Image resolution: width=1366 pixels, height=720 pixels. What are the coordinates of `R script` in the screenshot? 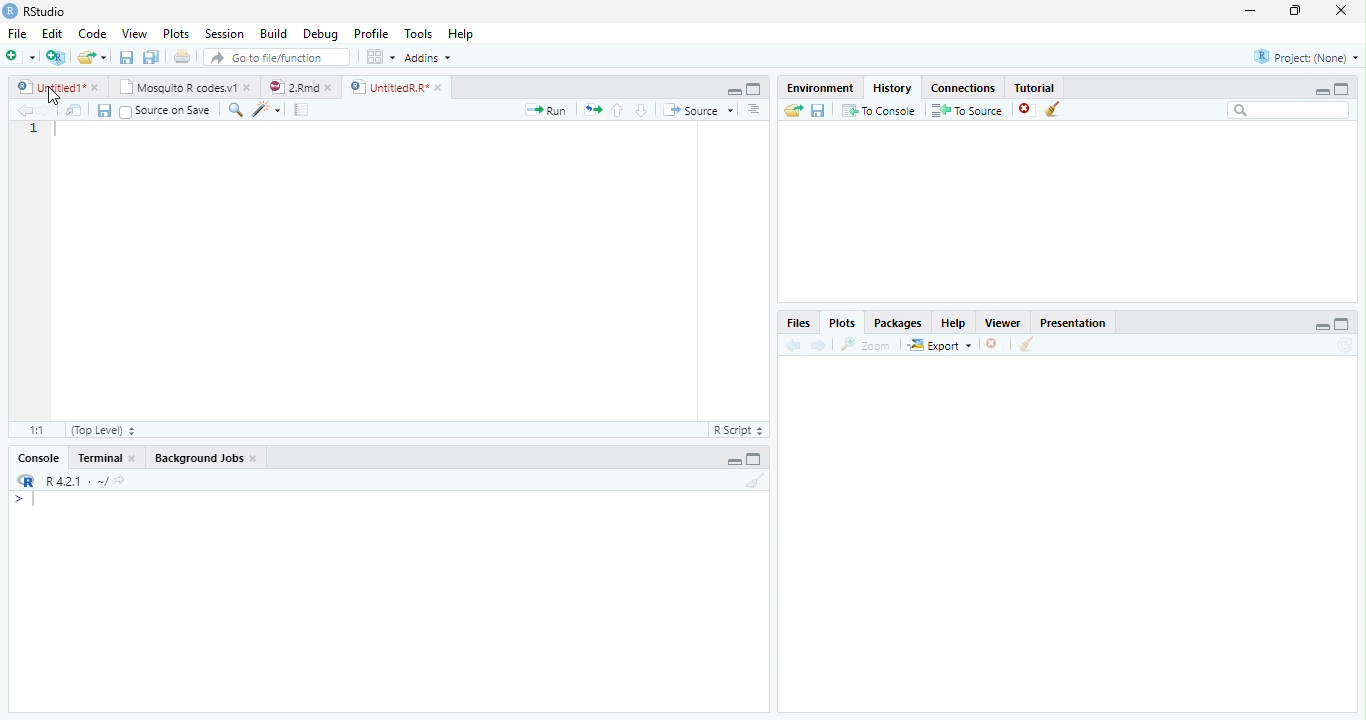 It's located at (738, 430).